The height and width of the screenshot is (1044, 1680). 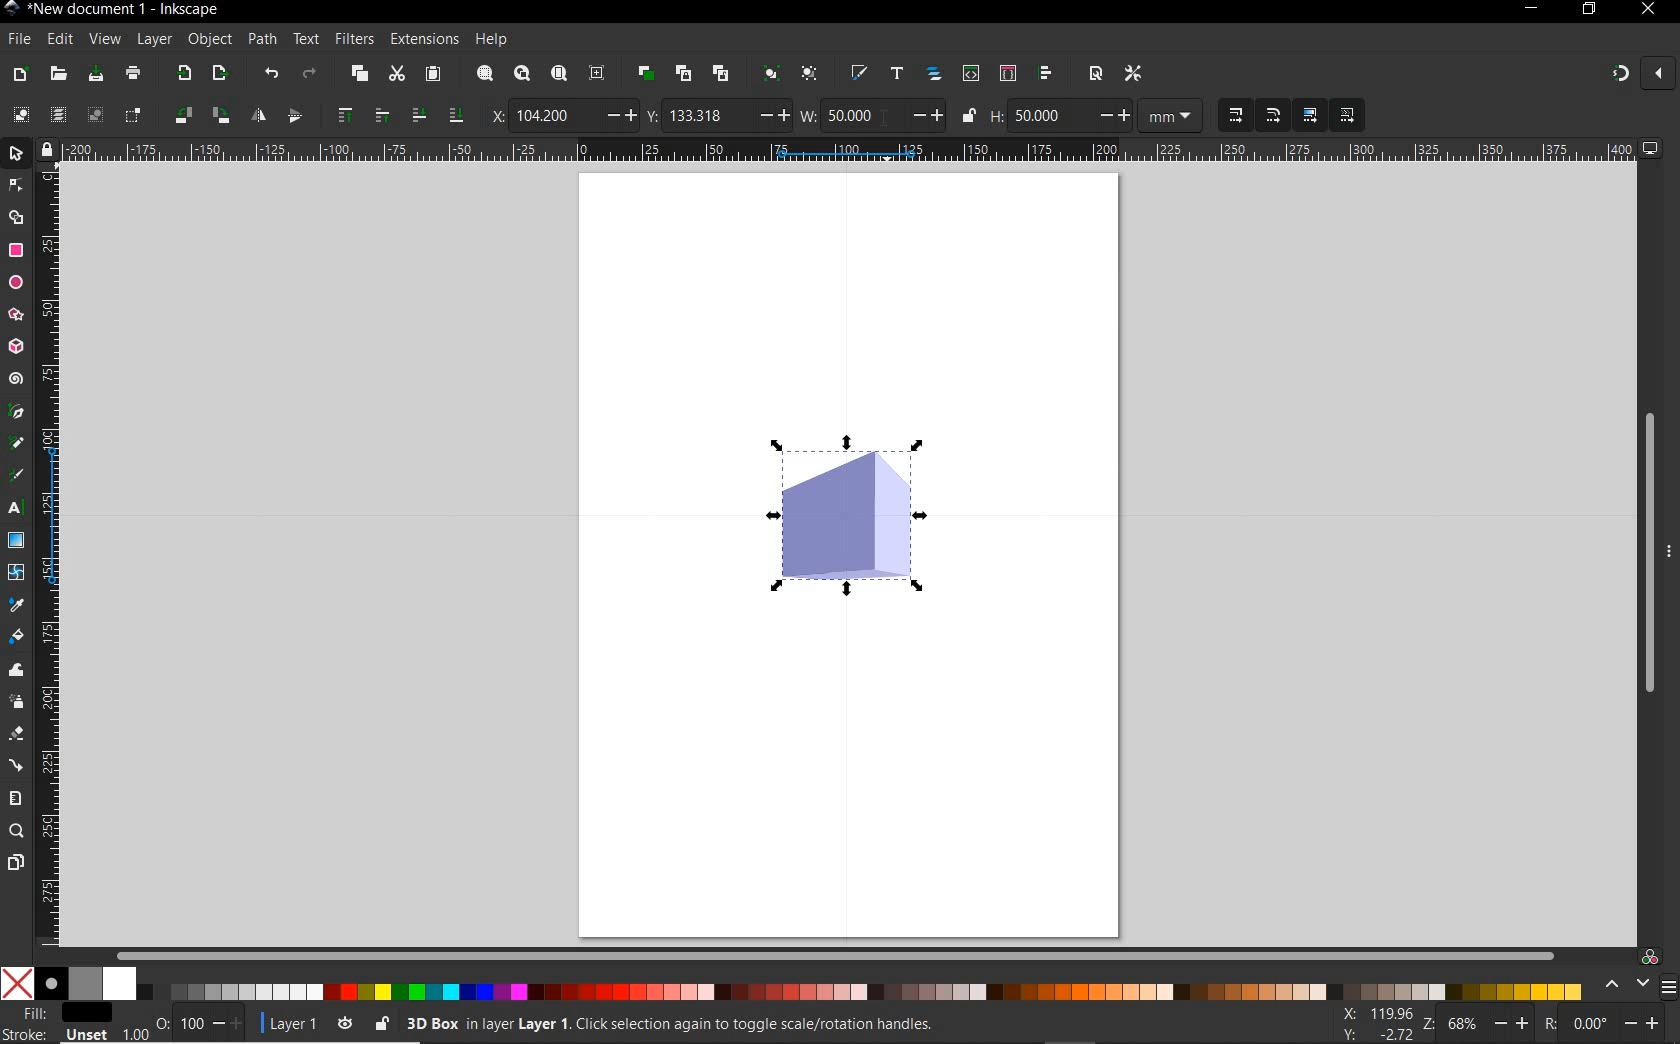 What do you see at coordinates (14, 799) in the screenshot?
I see `measure tool` at bounding box center [14, 799].